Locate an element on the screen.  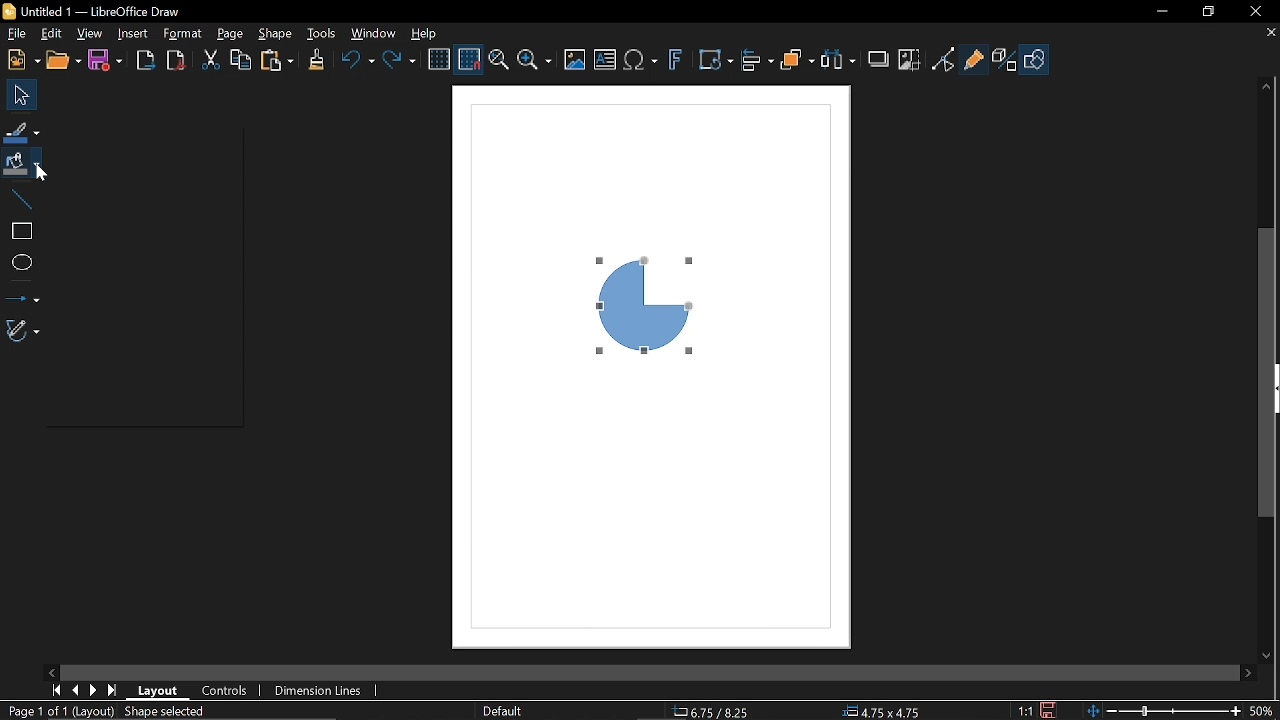
1:1 (Scaling factor of the document) is located at coordinates (1038, 710).